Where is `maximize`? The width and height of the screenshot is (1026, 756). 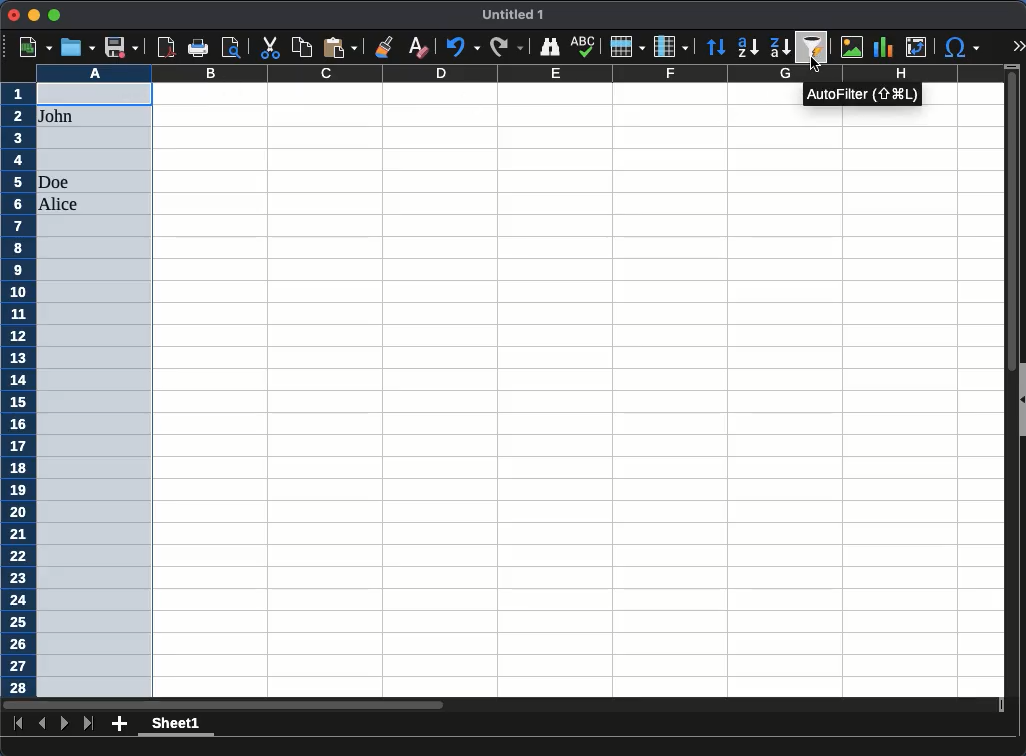 maximize is located at coordinates (53, 15).